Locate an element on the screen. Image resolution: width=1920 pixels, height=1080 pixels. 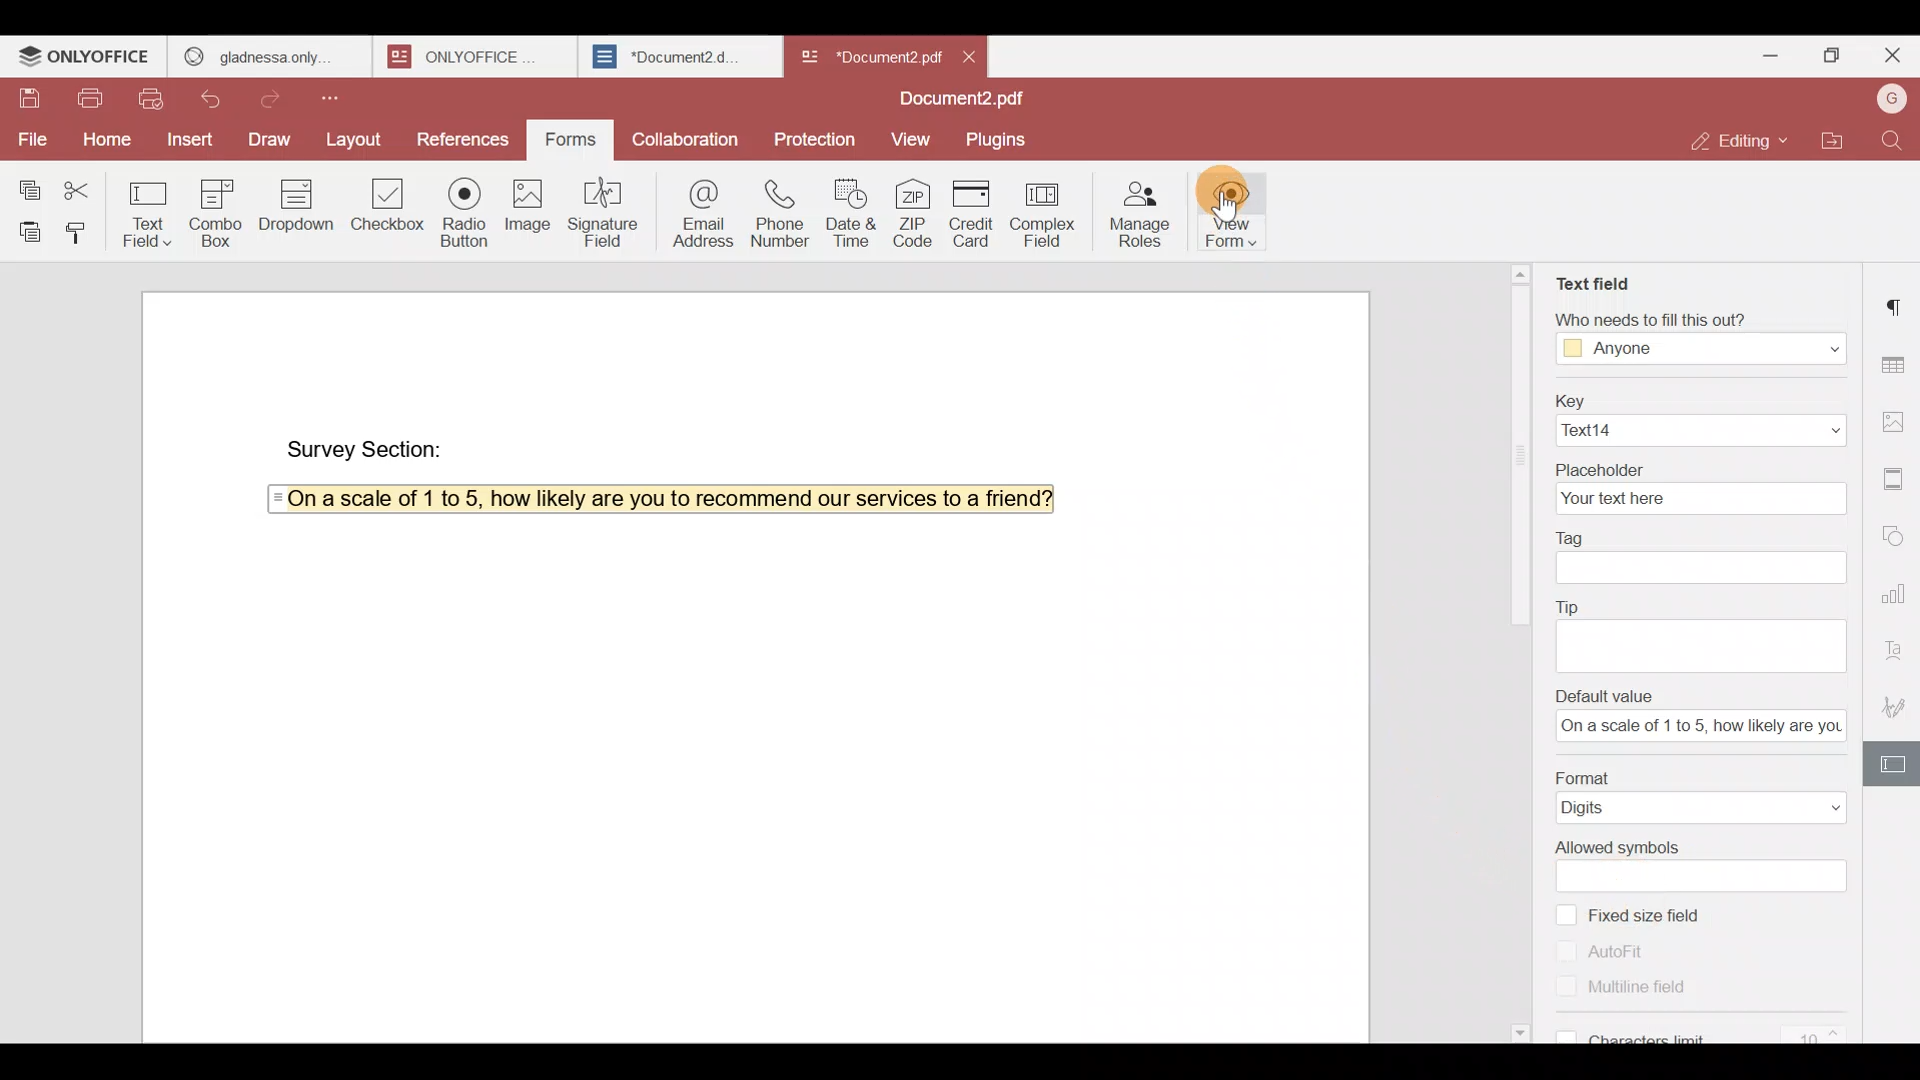
Customize quick access toolbar is located at coordinates (349, 96).